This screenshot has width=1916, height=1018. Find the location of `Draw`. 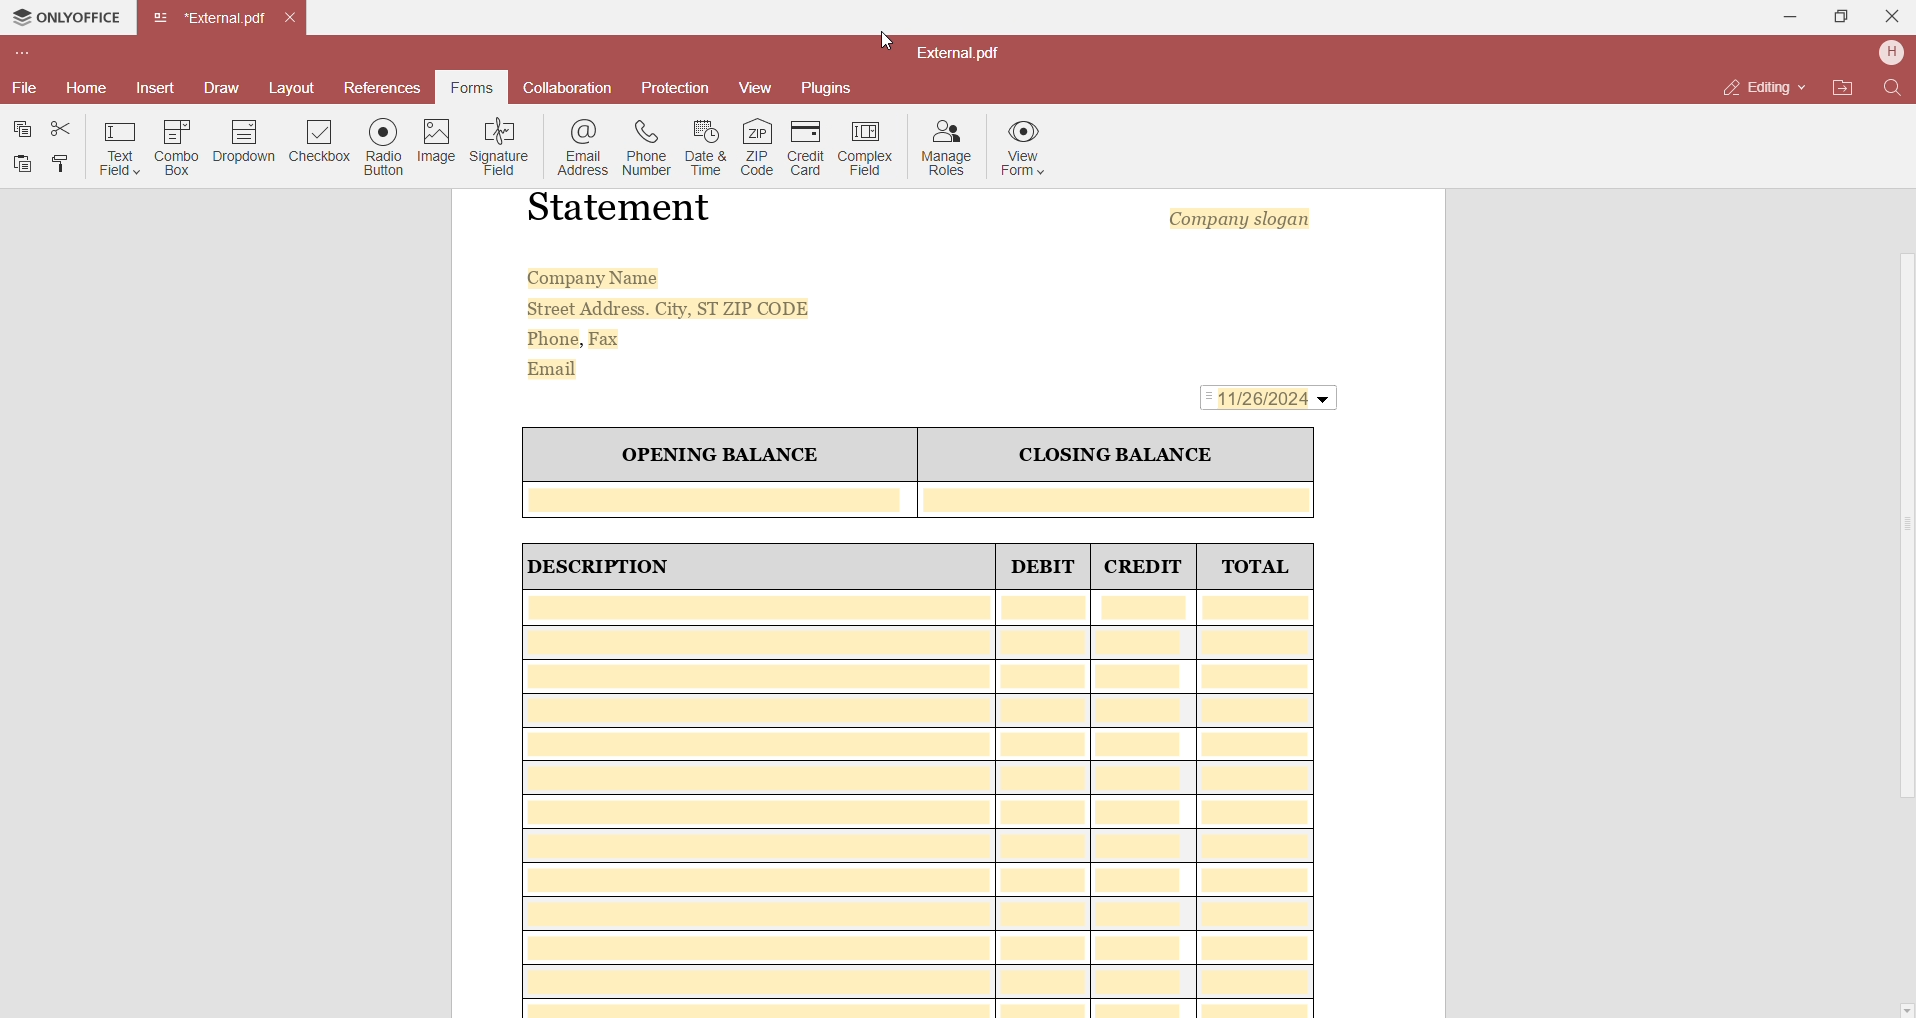

Draw is located at coordinates (221, 85).